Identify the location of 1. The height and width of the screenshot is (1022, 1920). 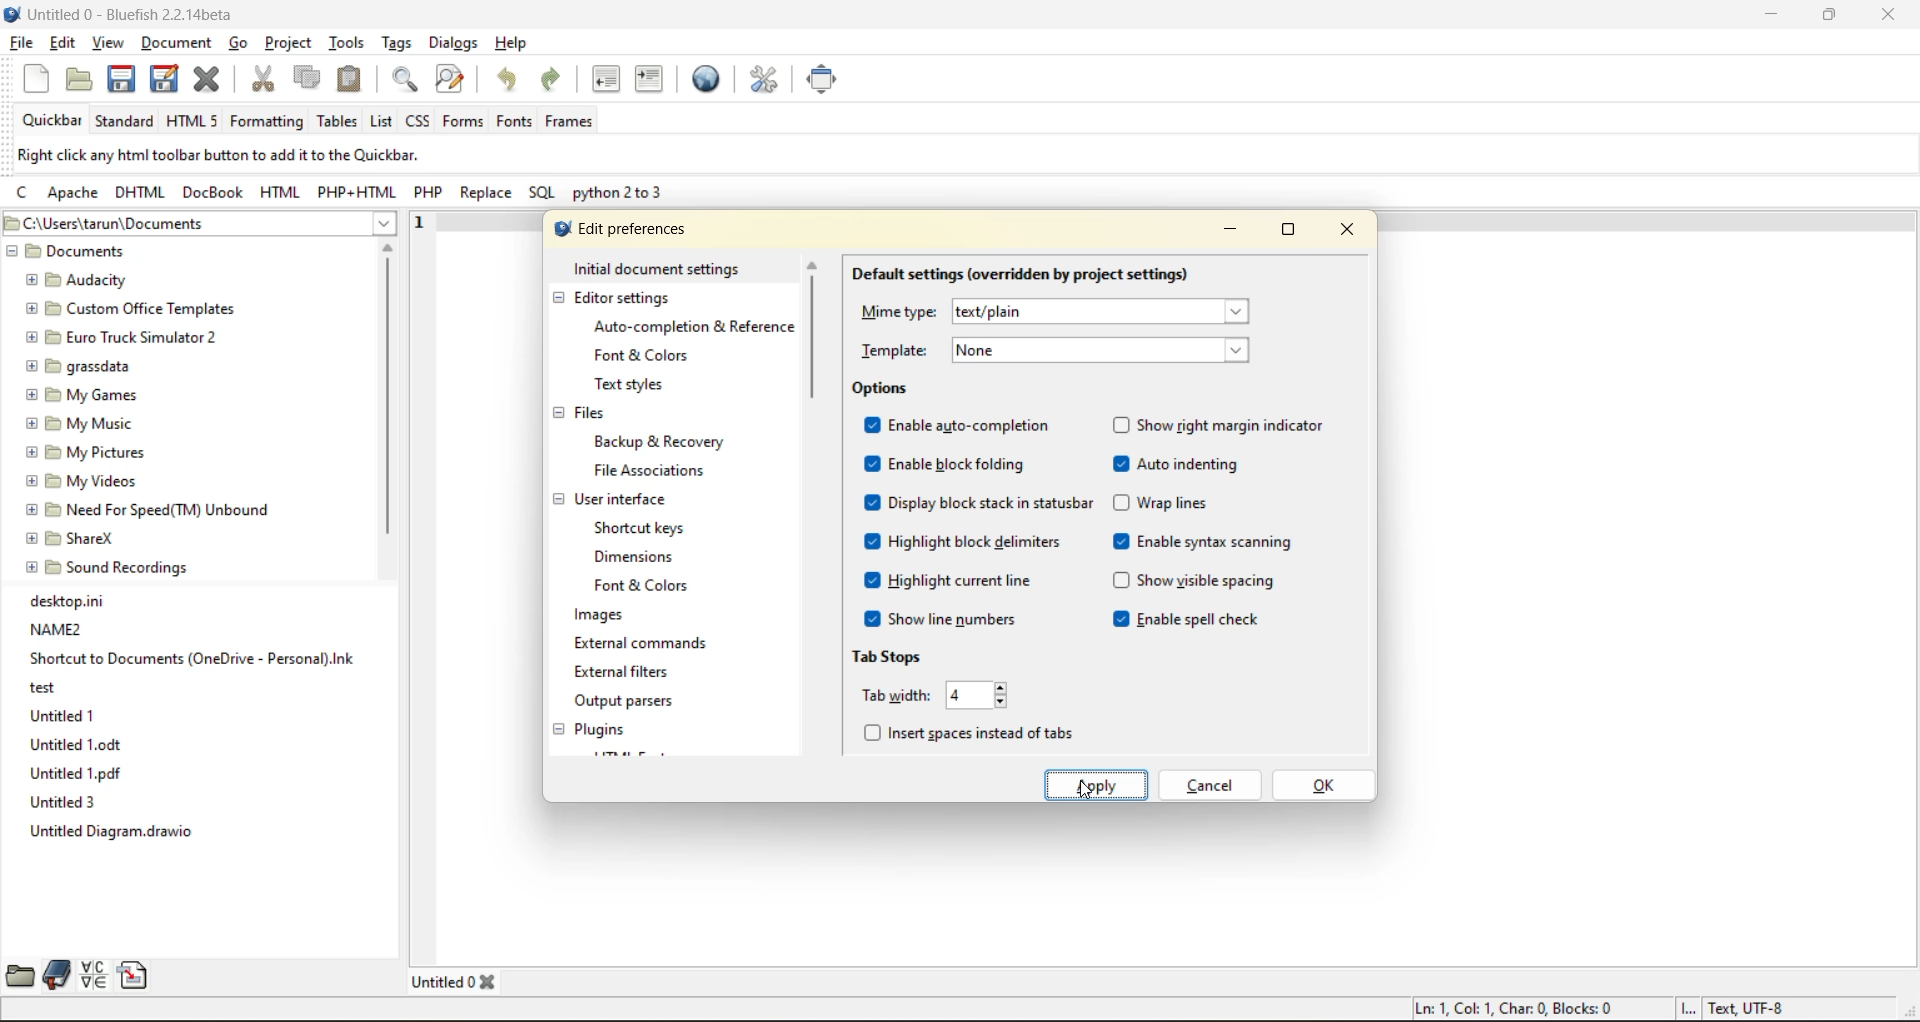
(414, 219).